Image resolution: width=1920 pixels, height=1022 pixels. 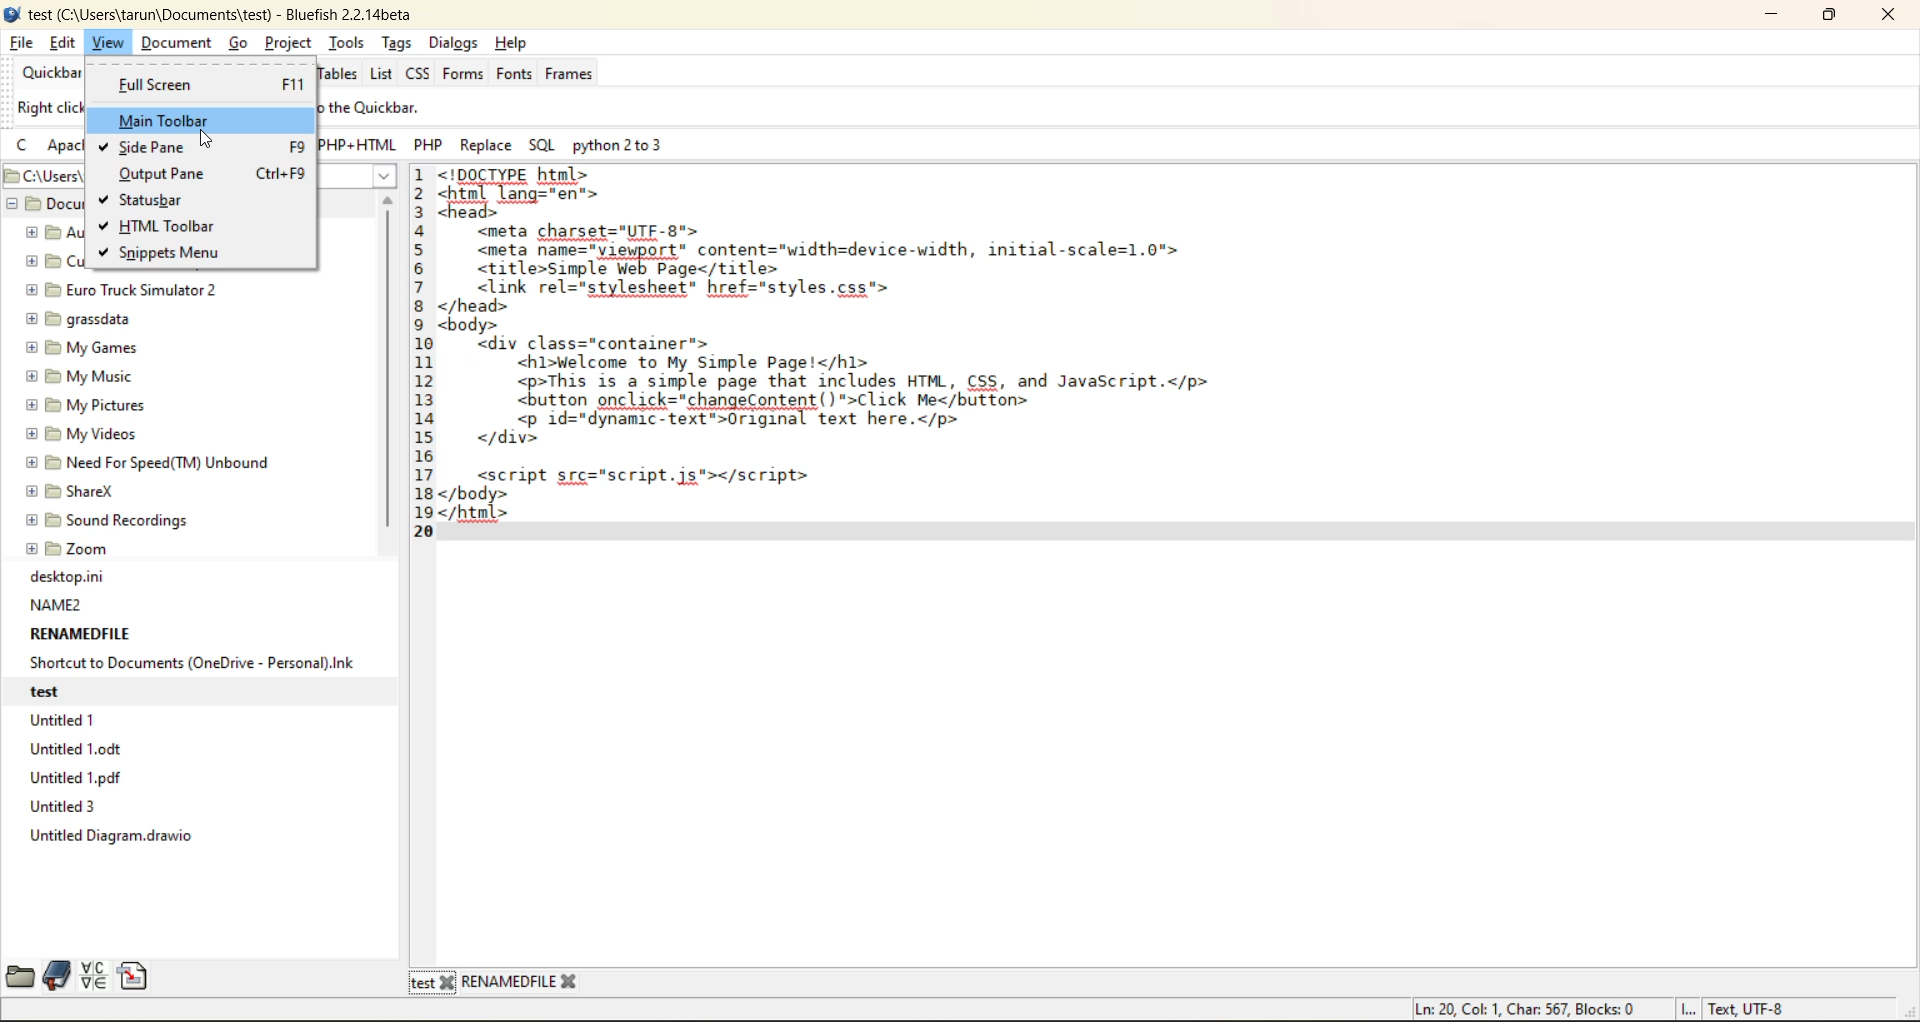 I want to click on bookmarks, so click(x=58, y=978).